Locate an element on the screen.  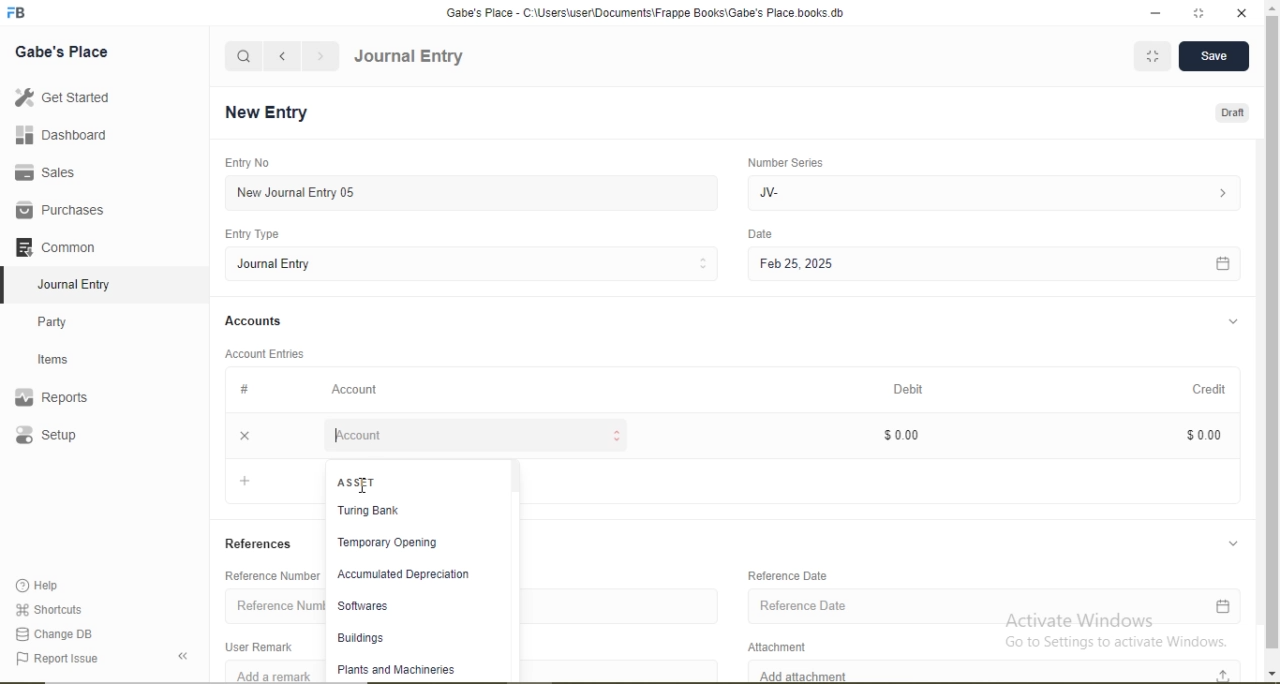
Common is located at coordinates (60, 245).